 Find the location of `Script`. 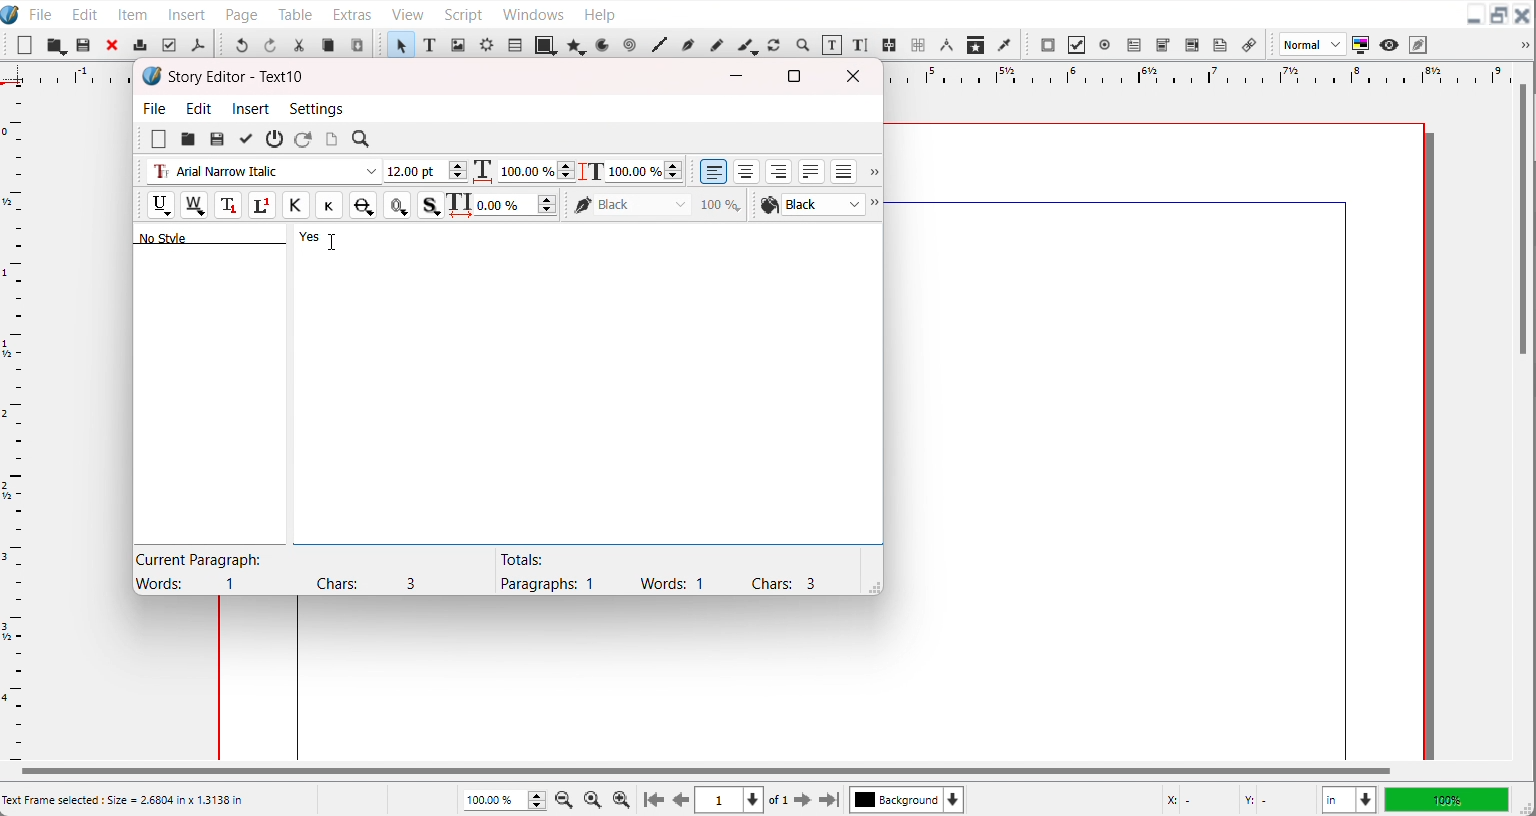

Script is located at coordinates (465, 13).